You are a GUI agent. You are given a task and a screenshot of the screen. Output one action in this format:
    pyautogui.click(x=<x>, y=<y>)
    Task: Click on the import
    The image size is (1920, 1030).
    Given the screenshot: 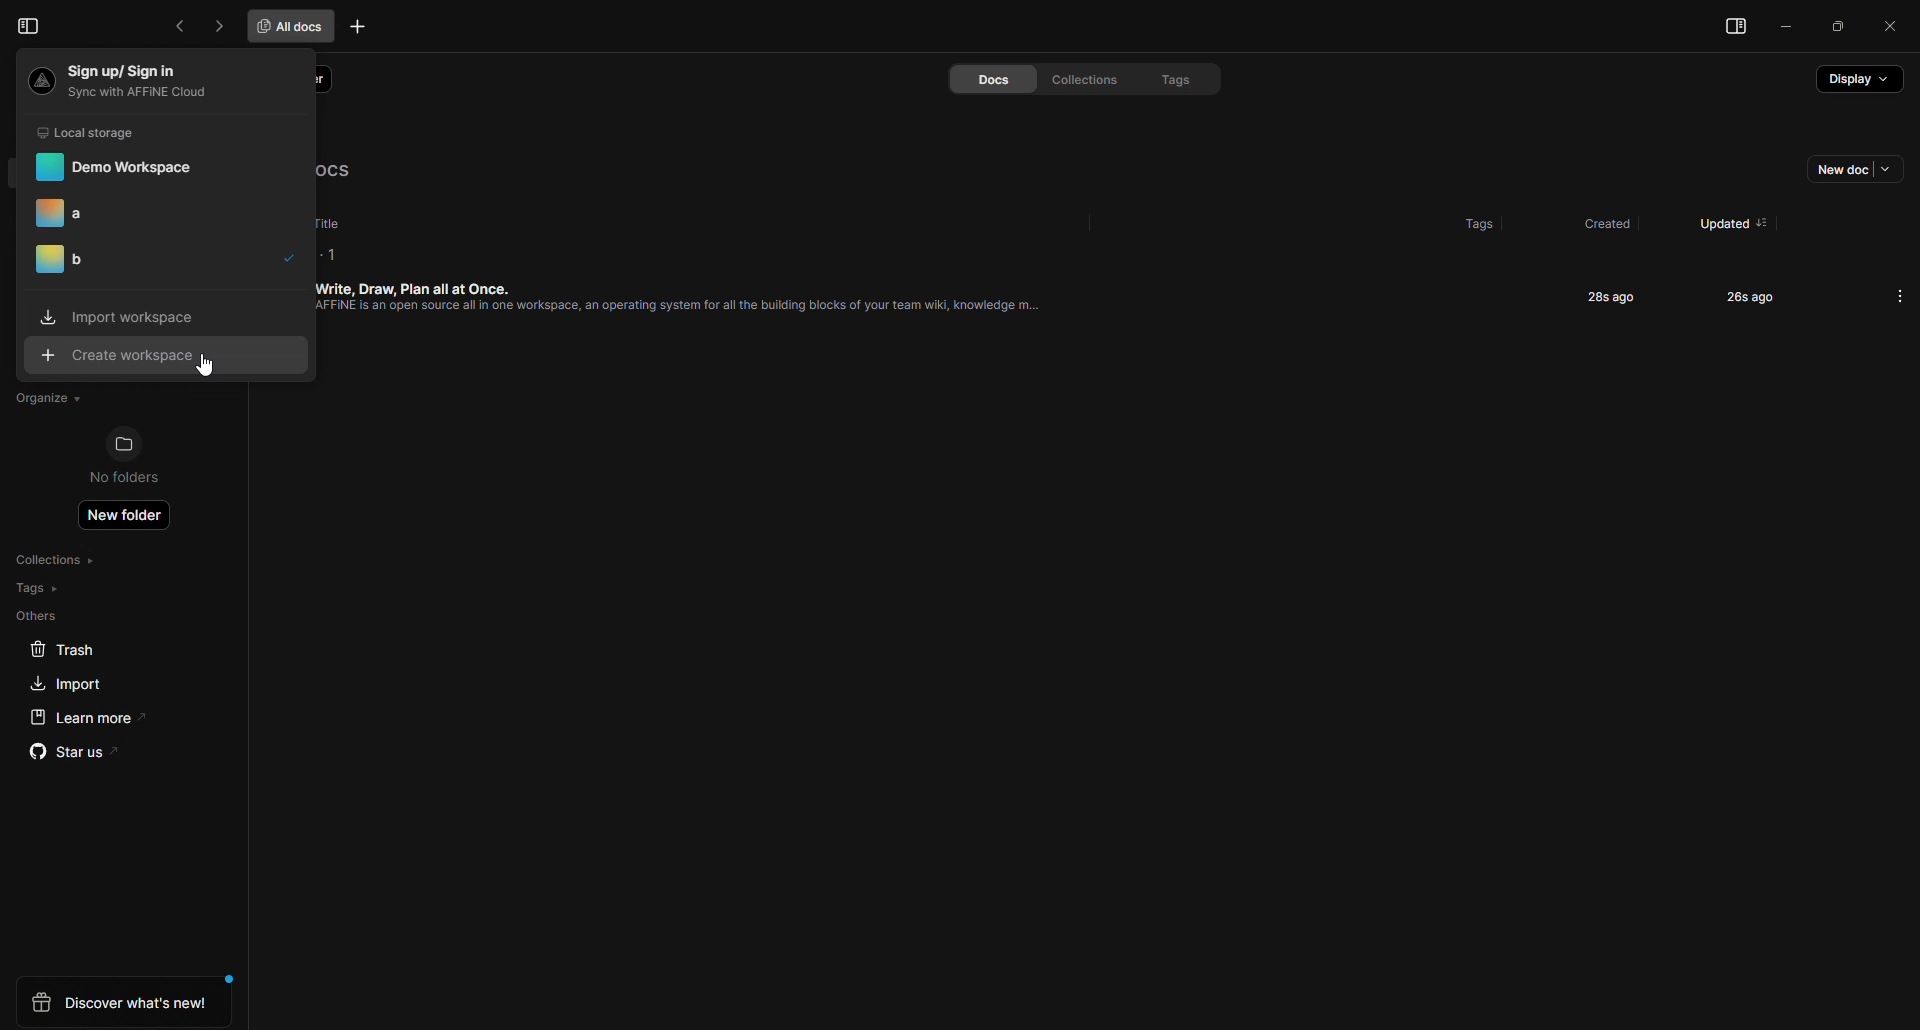 What is the action you would take?
    pyautogui.click(x=117, y=317)
    